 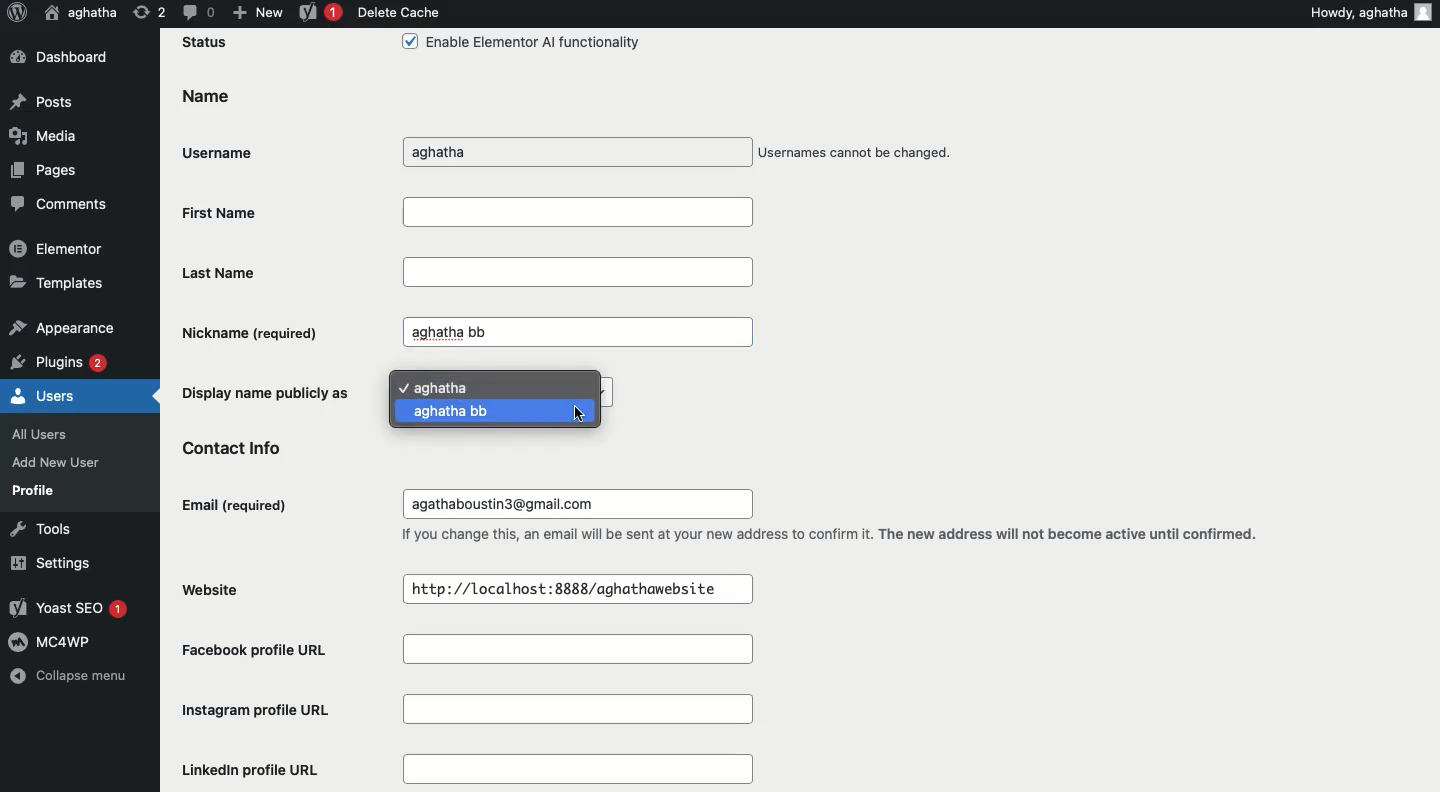 What do you see at coordinates (72, 609) in the screenshot?
I see `Yoast SEO 1` at bounding box center [72, 609].